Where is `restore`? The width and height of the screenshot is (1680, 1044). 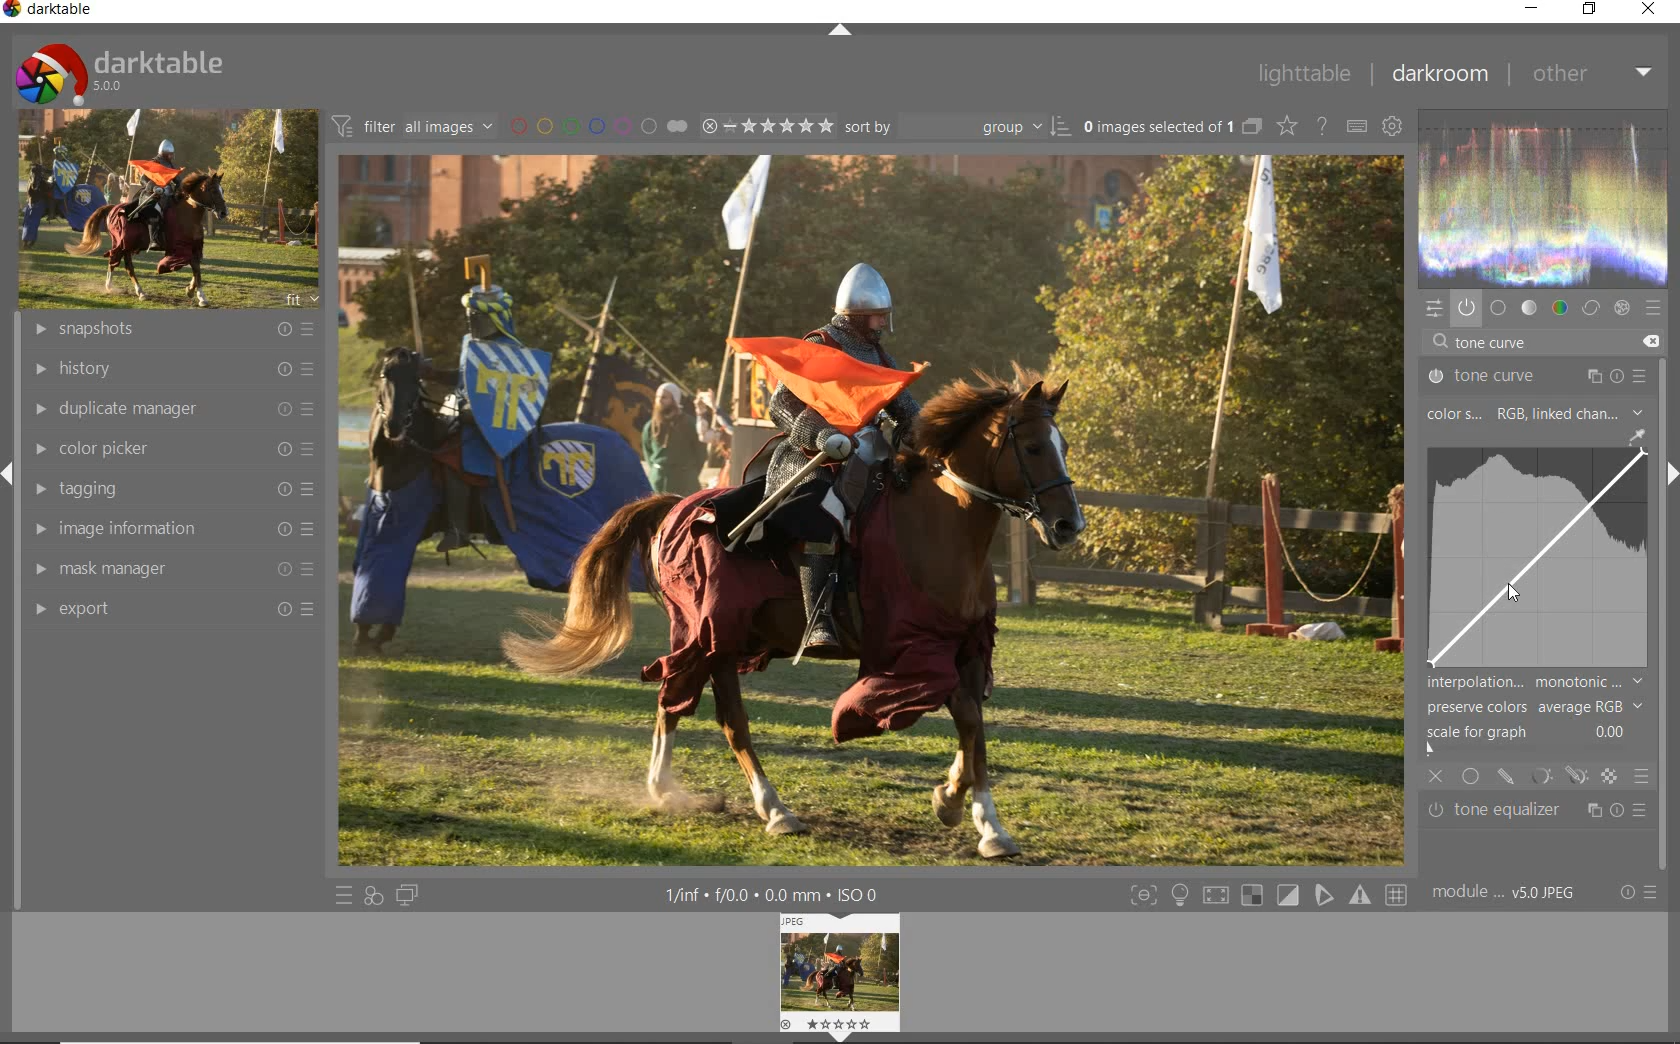 restore is located at coordinates (1590, 9).